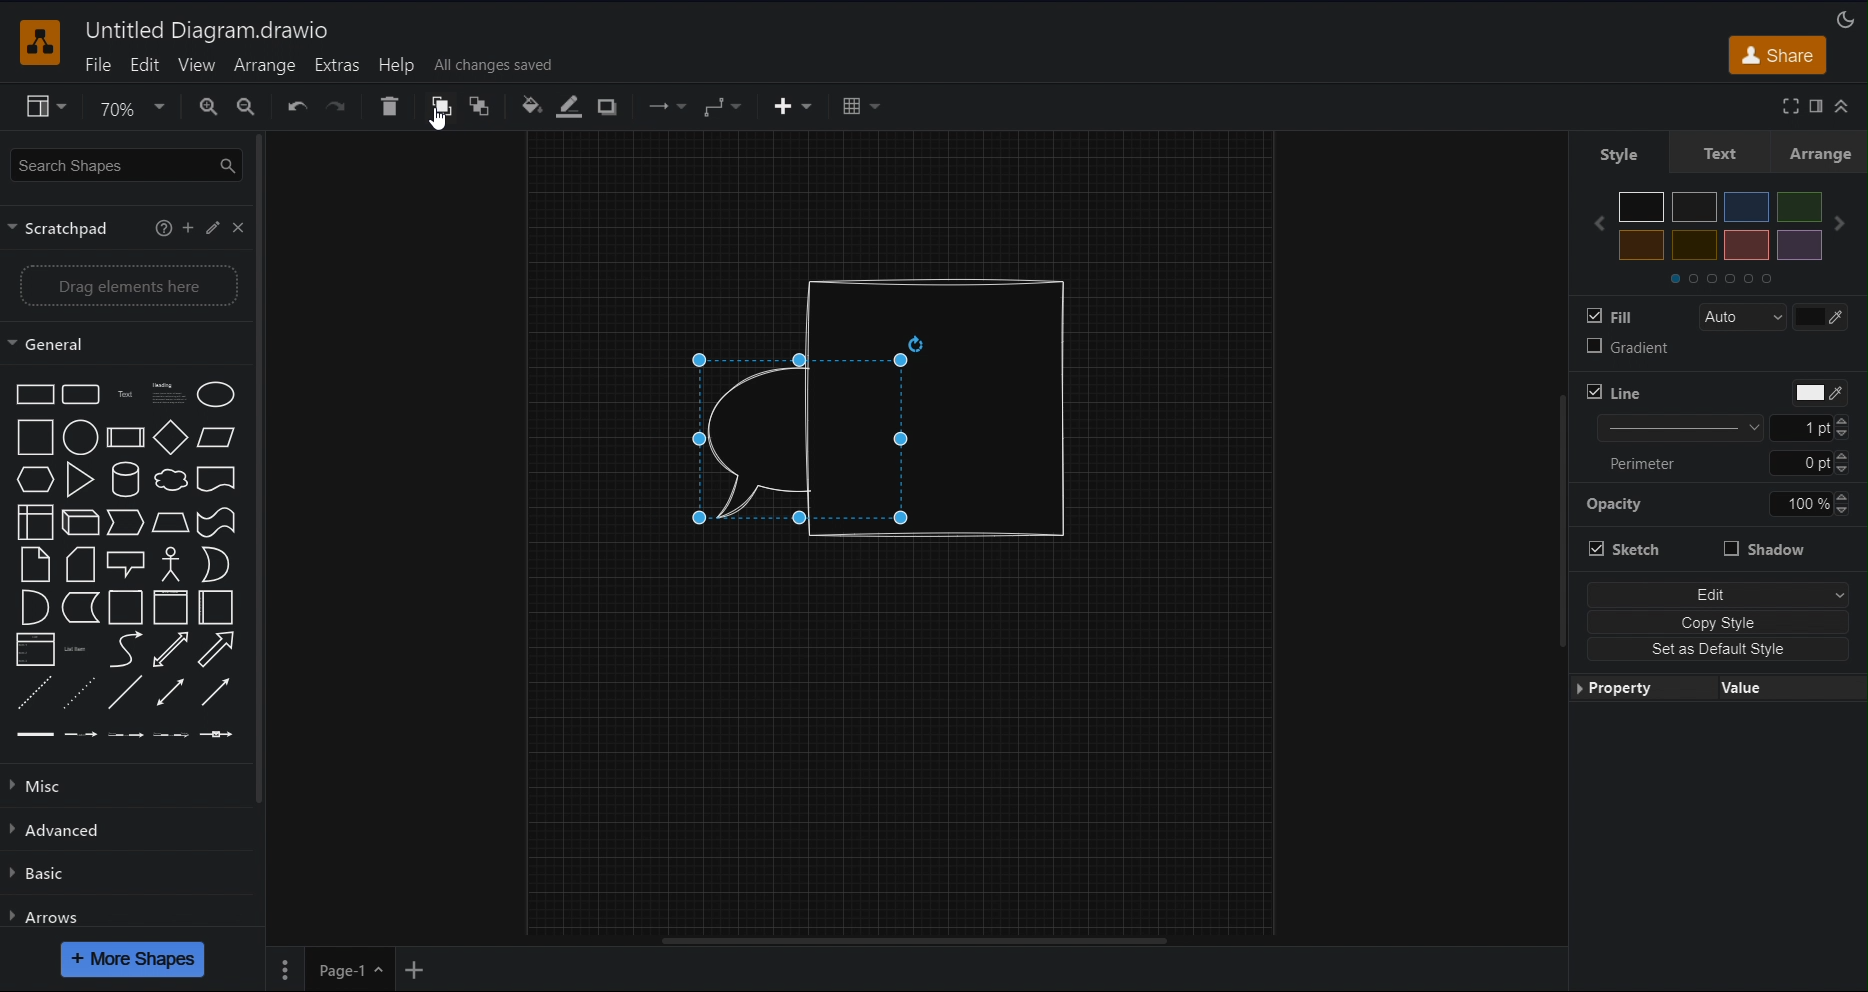 The image size is (1868, 992). Describe the element at coordinates (1842, 503) in the screenshot. I see `Increase/Decrease line thickness` at that location.